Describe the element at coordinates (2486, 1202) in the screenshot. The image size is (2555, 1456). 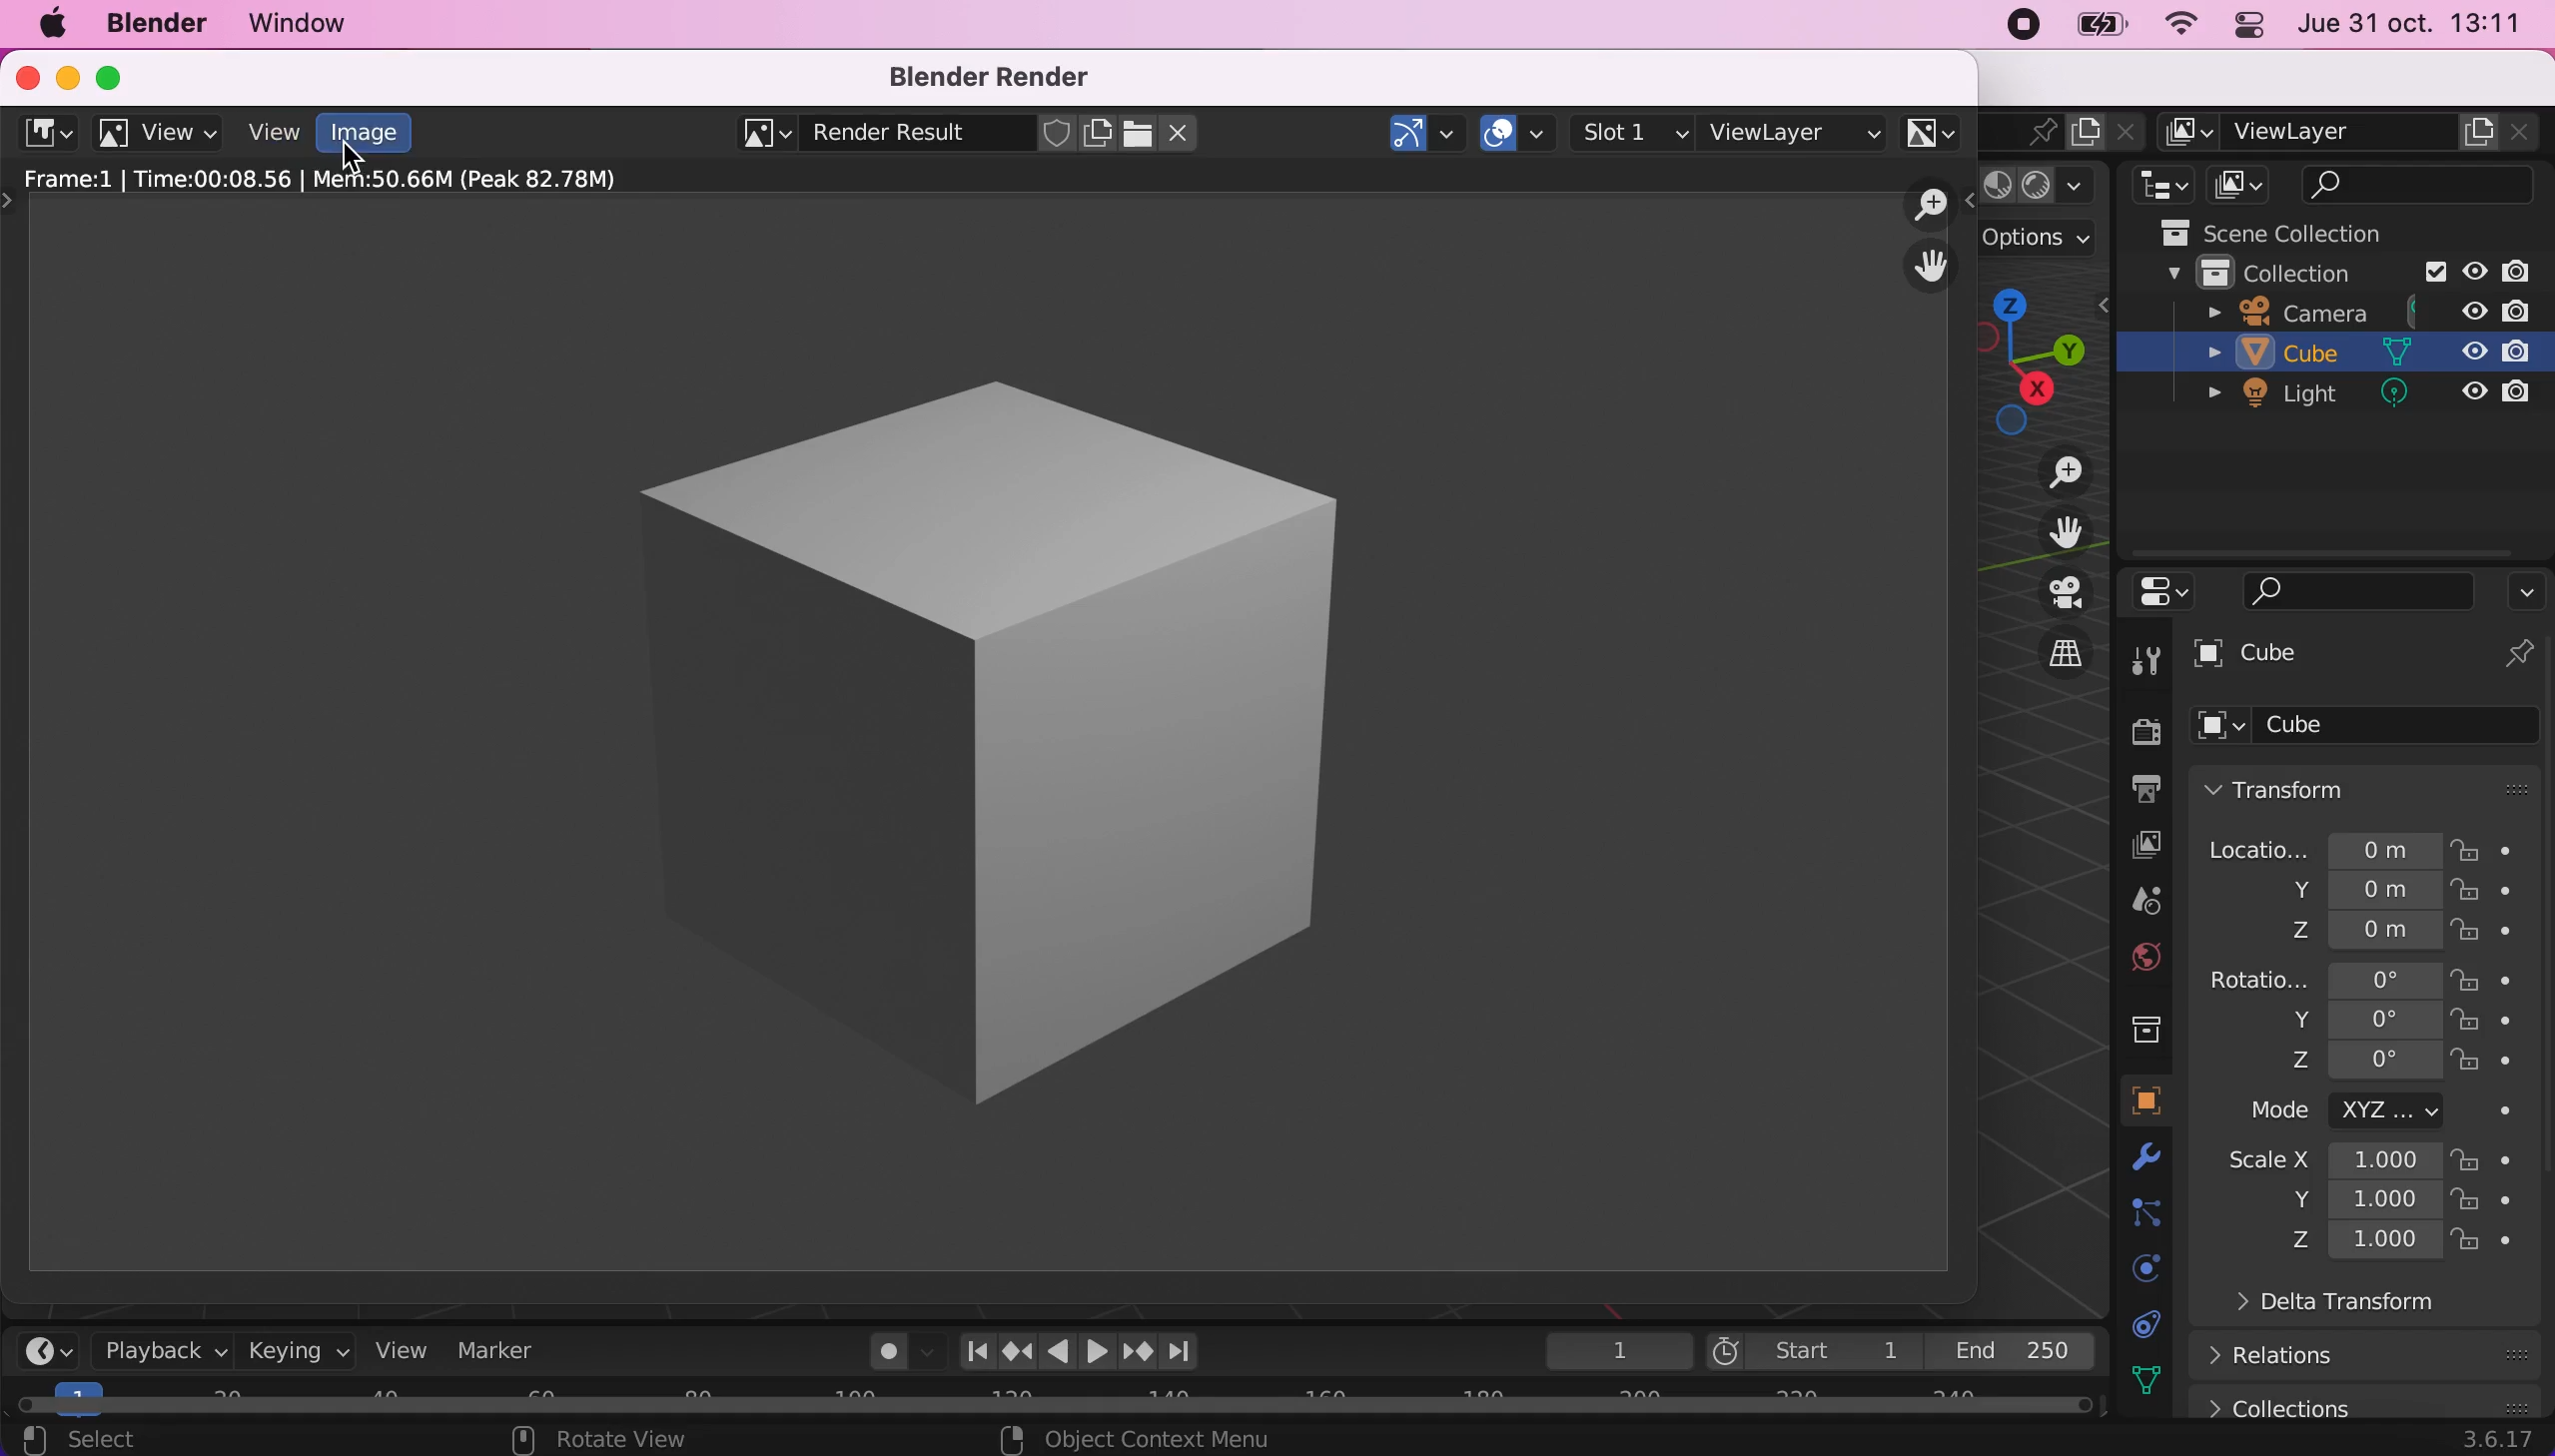
I see `lock` at that location.